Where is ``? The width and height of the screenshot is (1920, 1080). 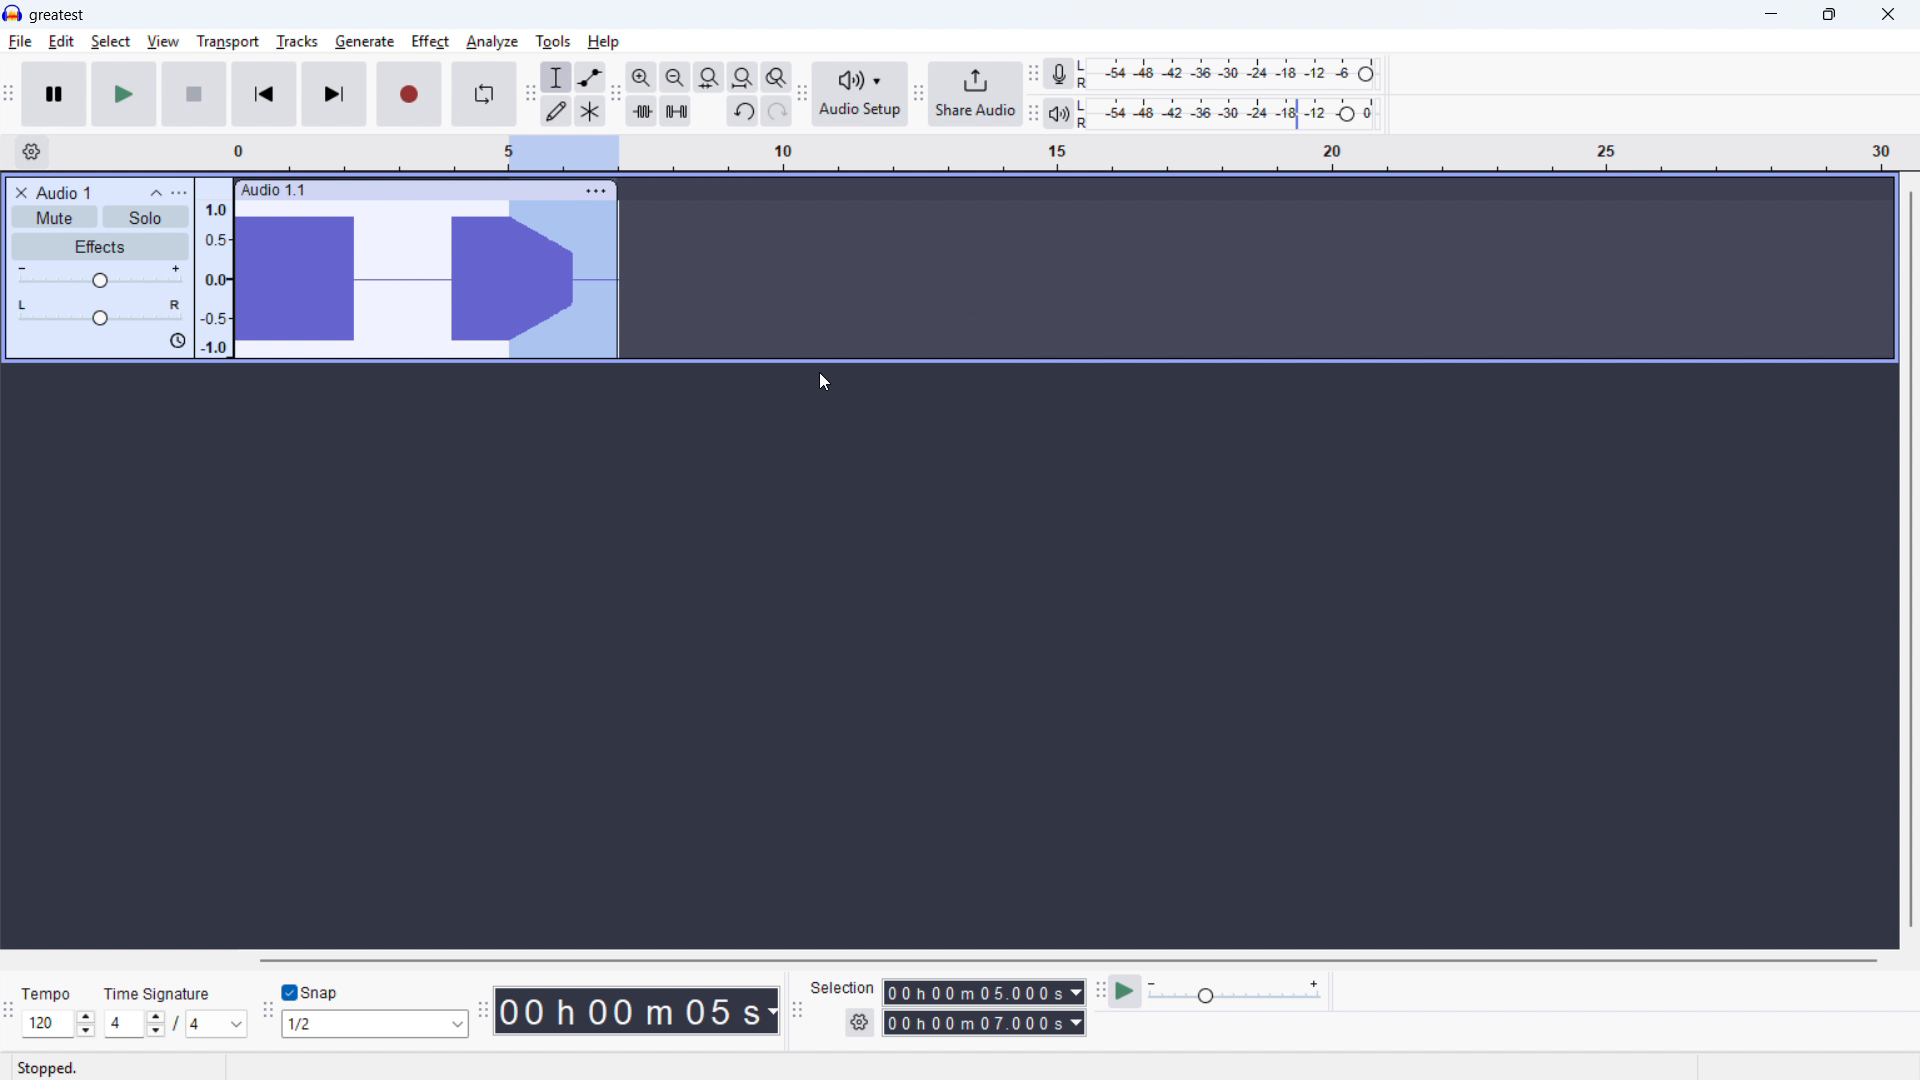
 is located at coordinates (46, 996).